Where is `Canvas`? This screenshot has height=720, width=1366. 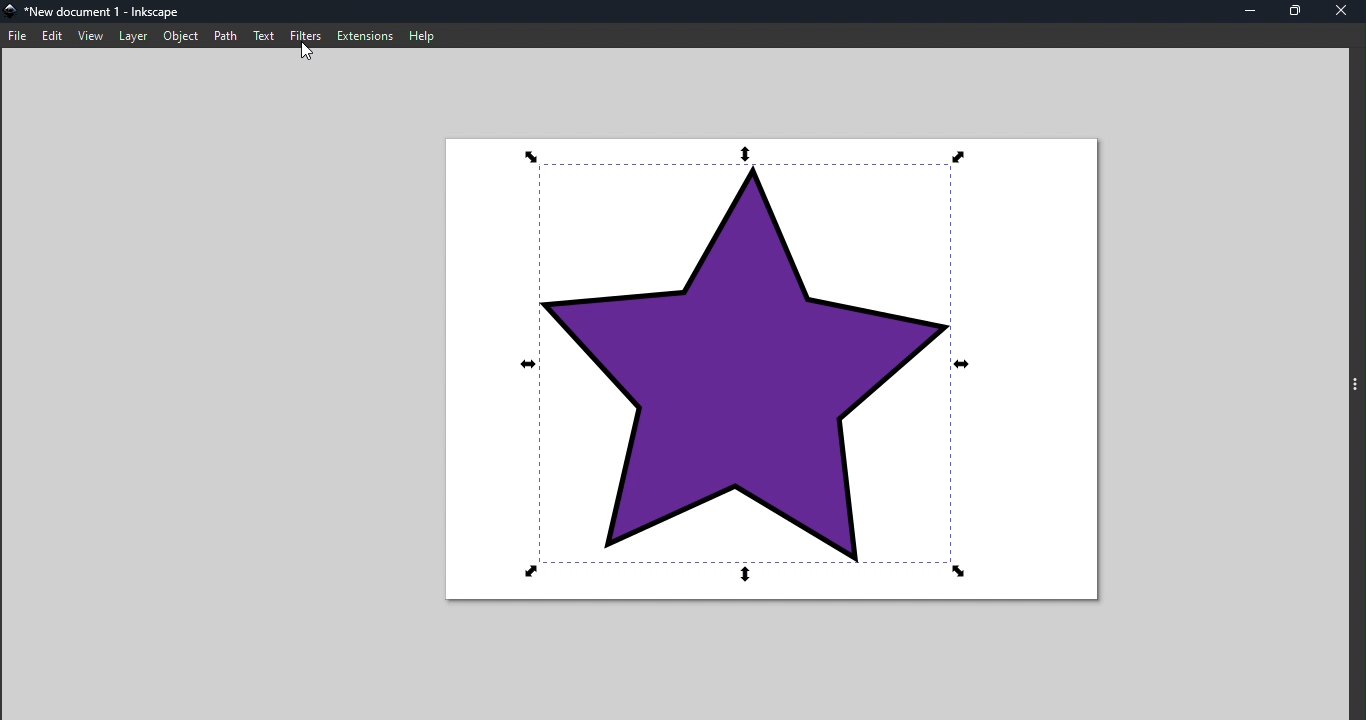
Canvas is located at coordinates (775, 371).